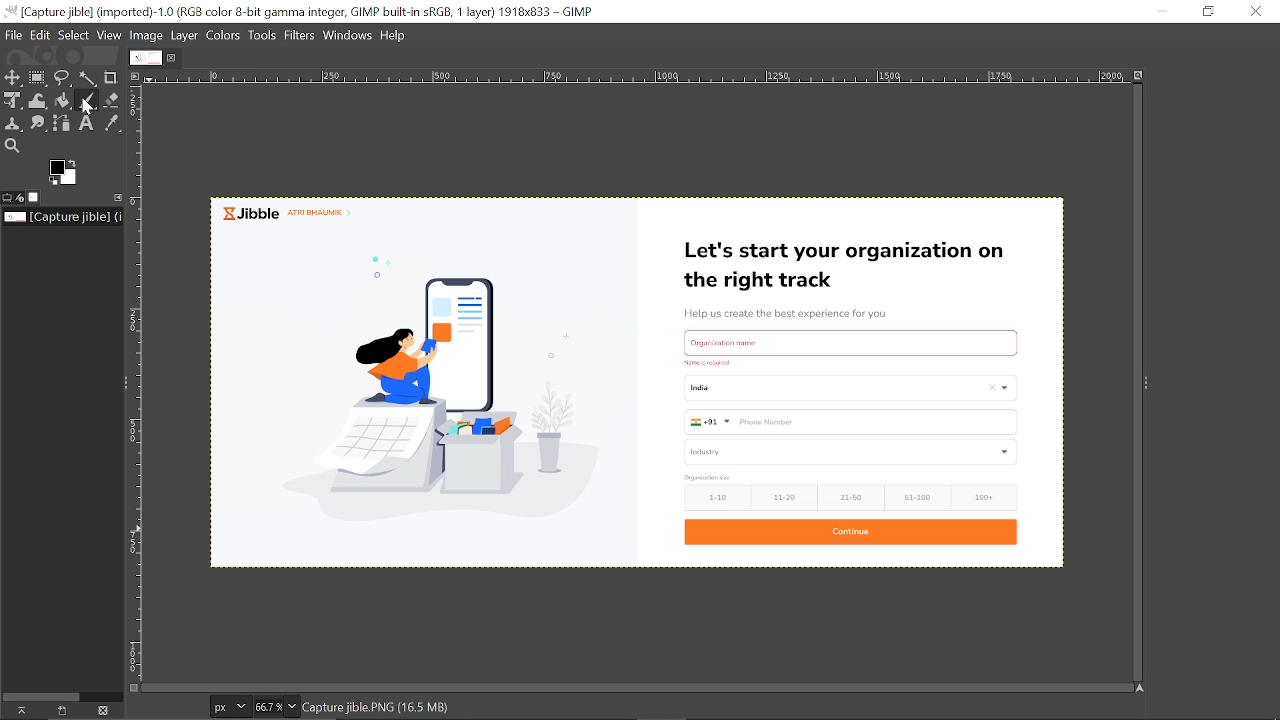 This screenshot has width=1280, height=720. Describe the element at coordinates (103, 711) in the screenshot. I see `This this image` at that location.